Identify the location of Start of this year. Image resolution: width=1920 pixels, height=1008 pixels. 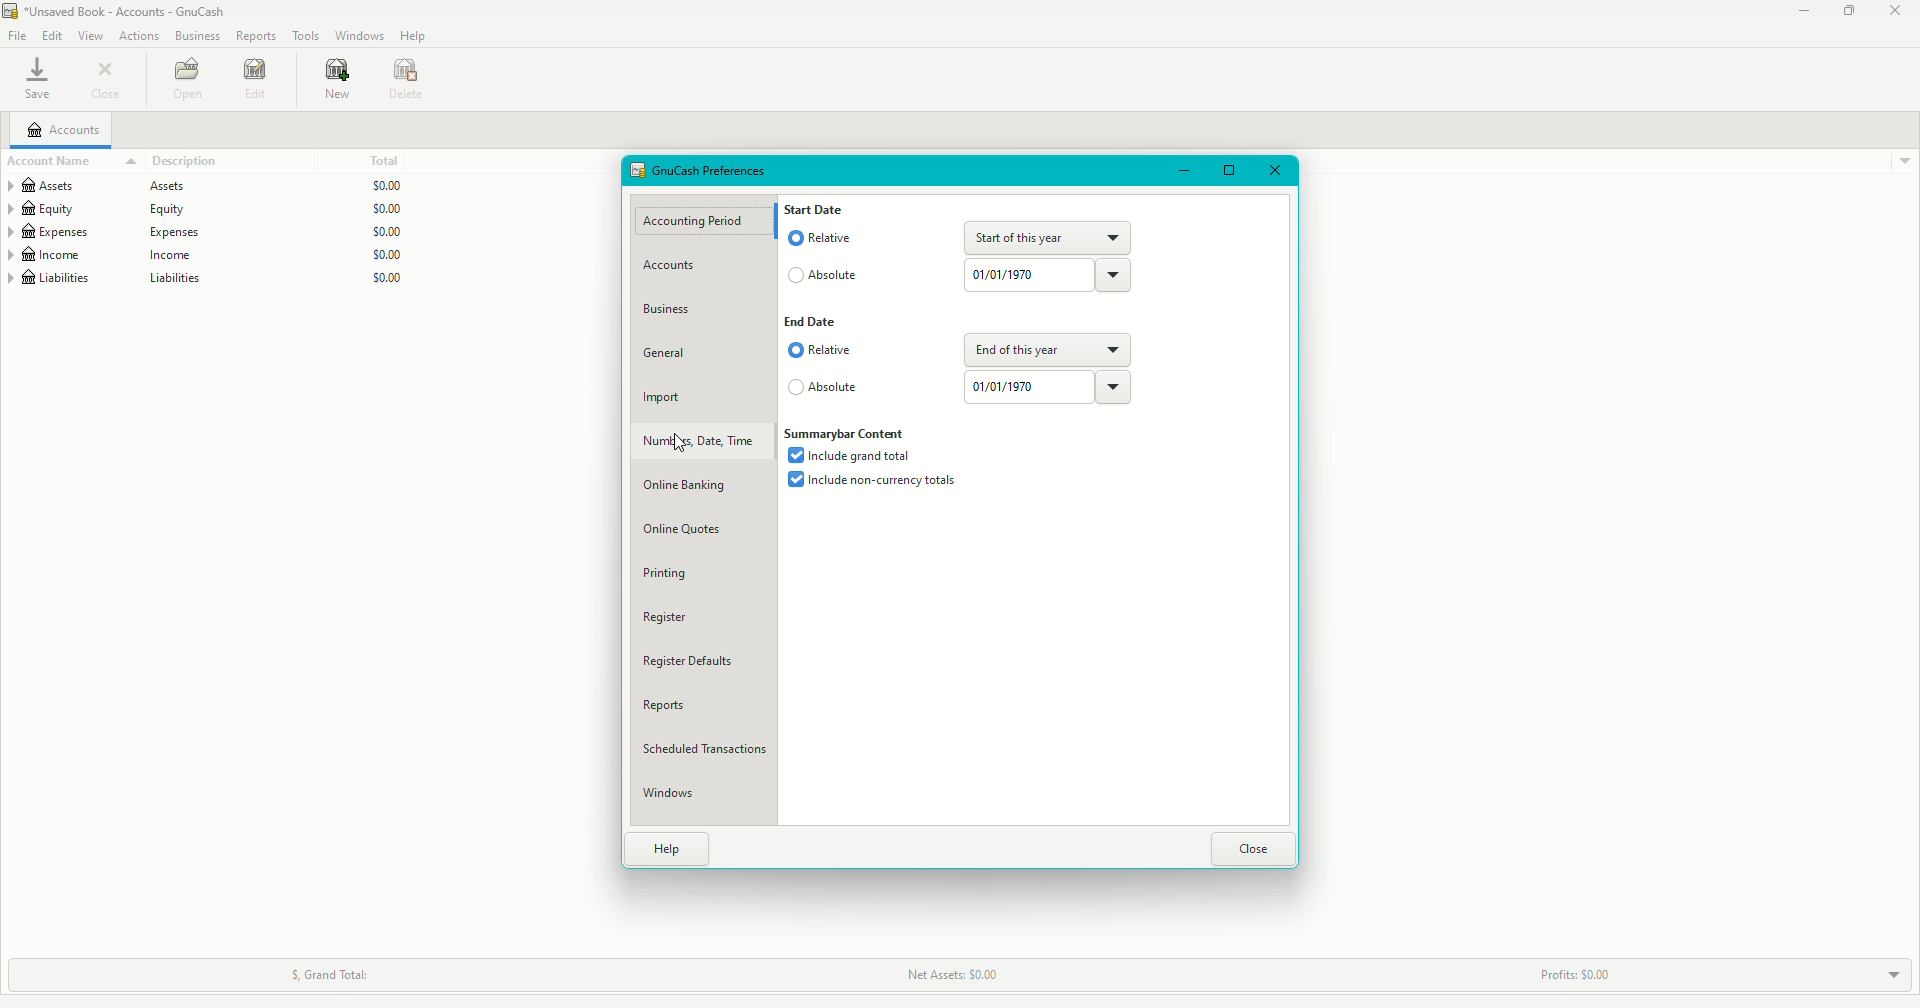
(1047, 238).